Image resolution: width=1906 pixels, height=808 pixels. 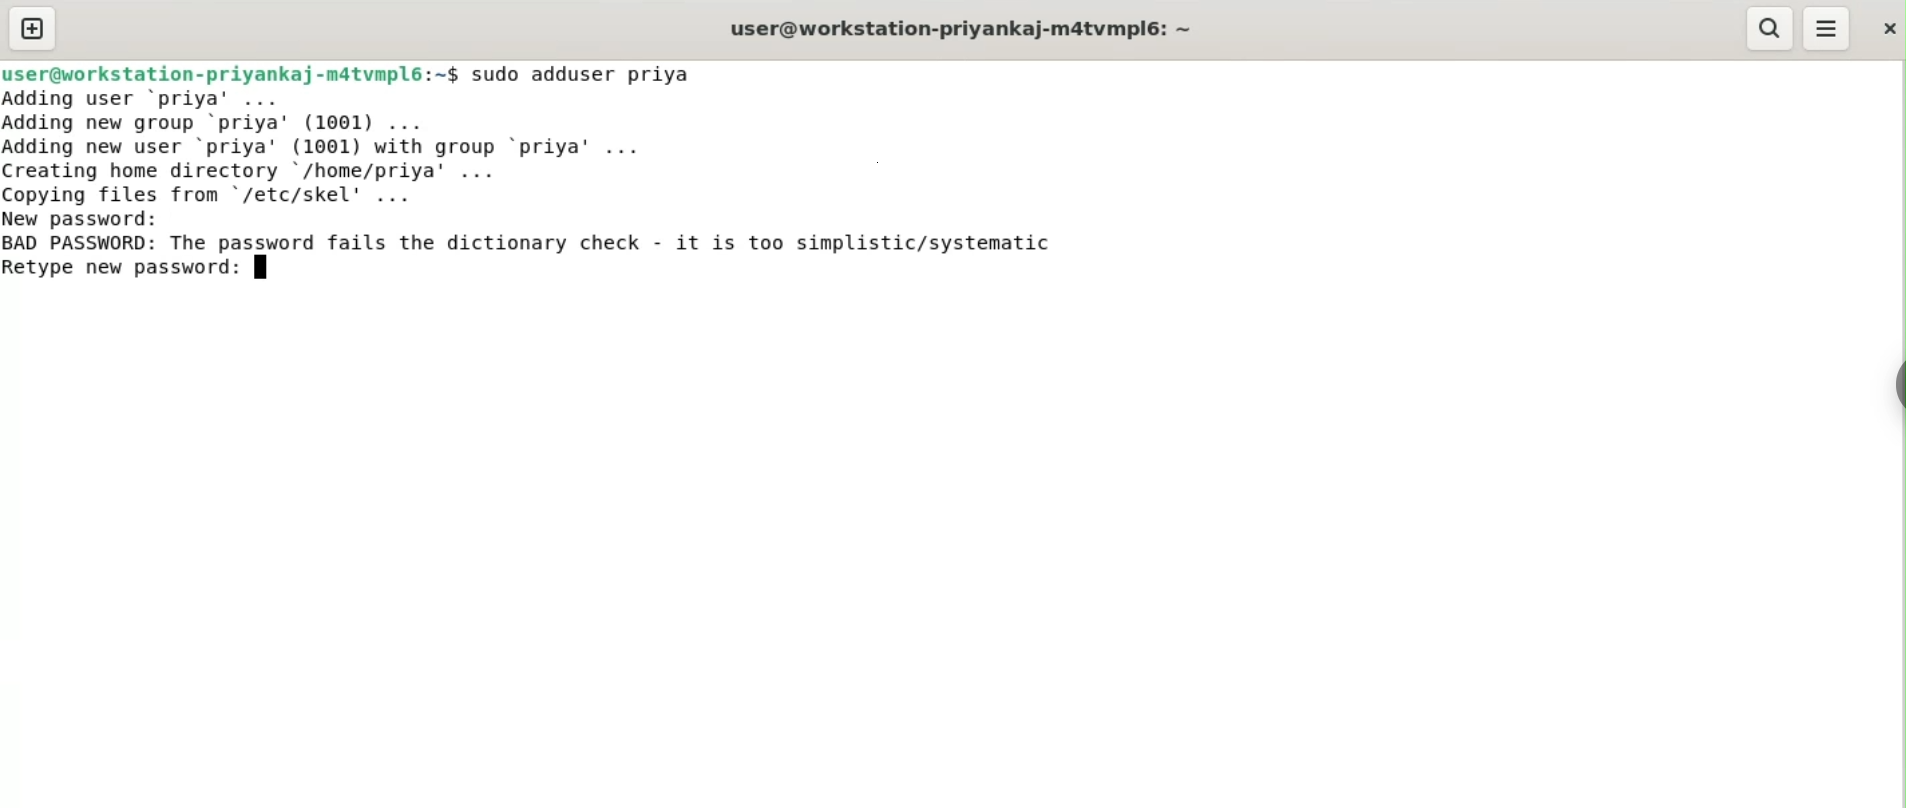 I want to click on menu, so click(x=1828, y=29).